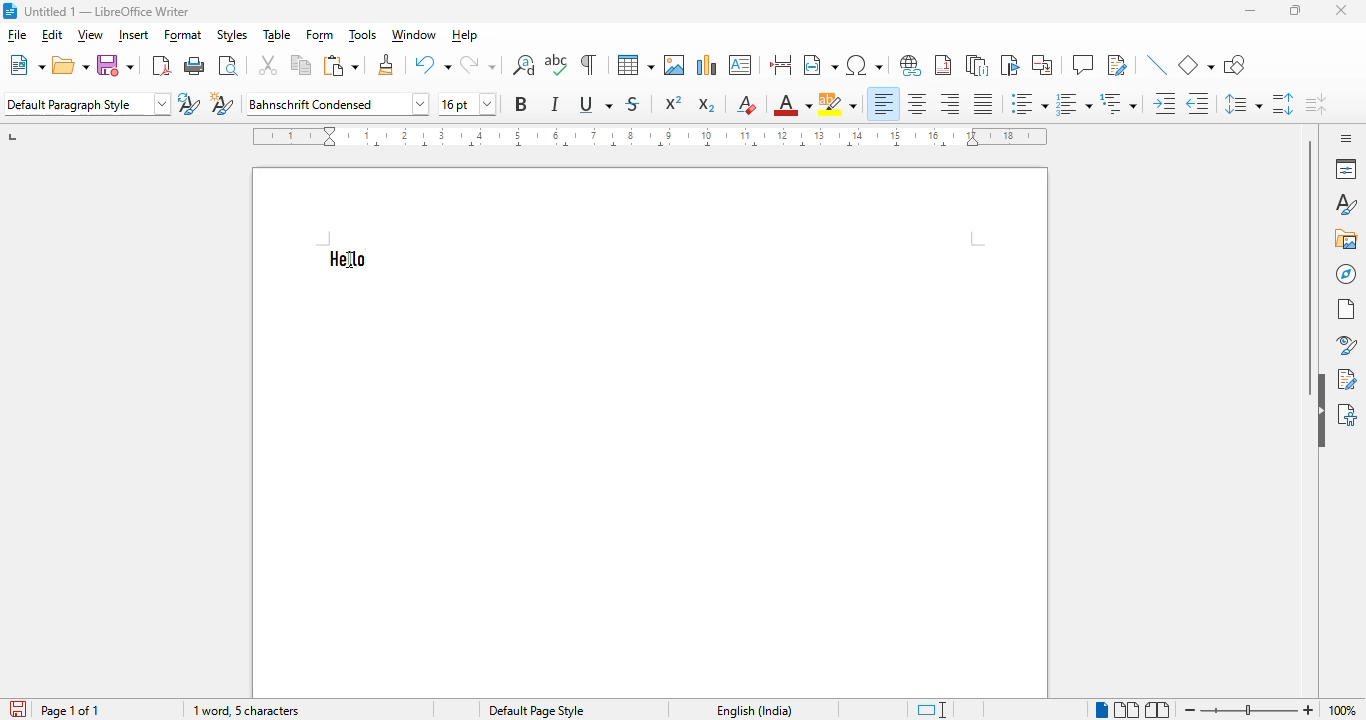 The width and height of the screenshot is (1366, 720). Describe the element at coordinates (109, 11) in the screenshot. I see `Untitled 1 — LibreOffice Writer` at that location.